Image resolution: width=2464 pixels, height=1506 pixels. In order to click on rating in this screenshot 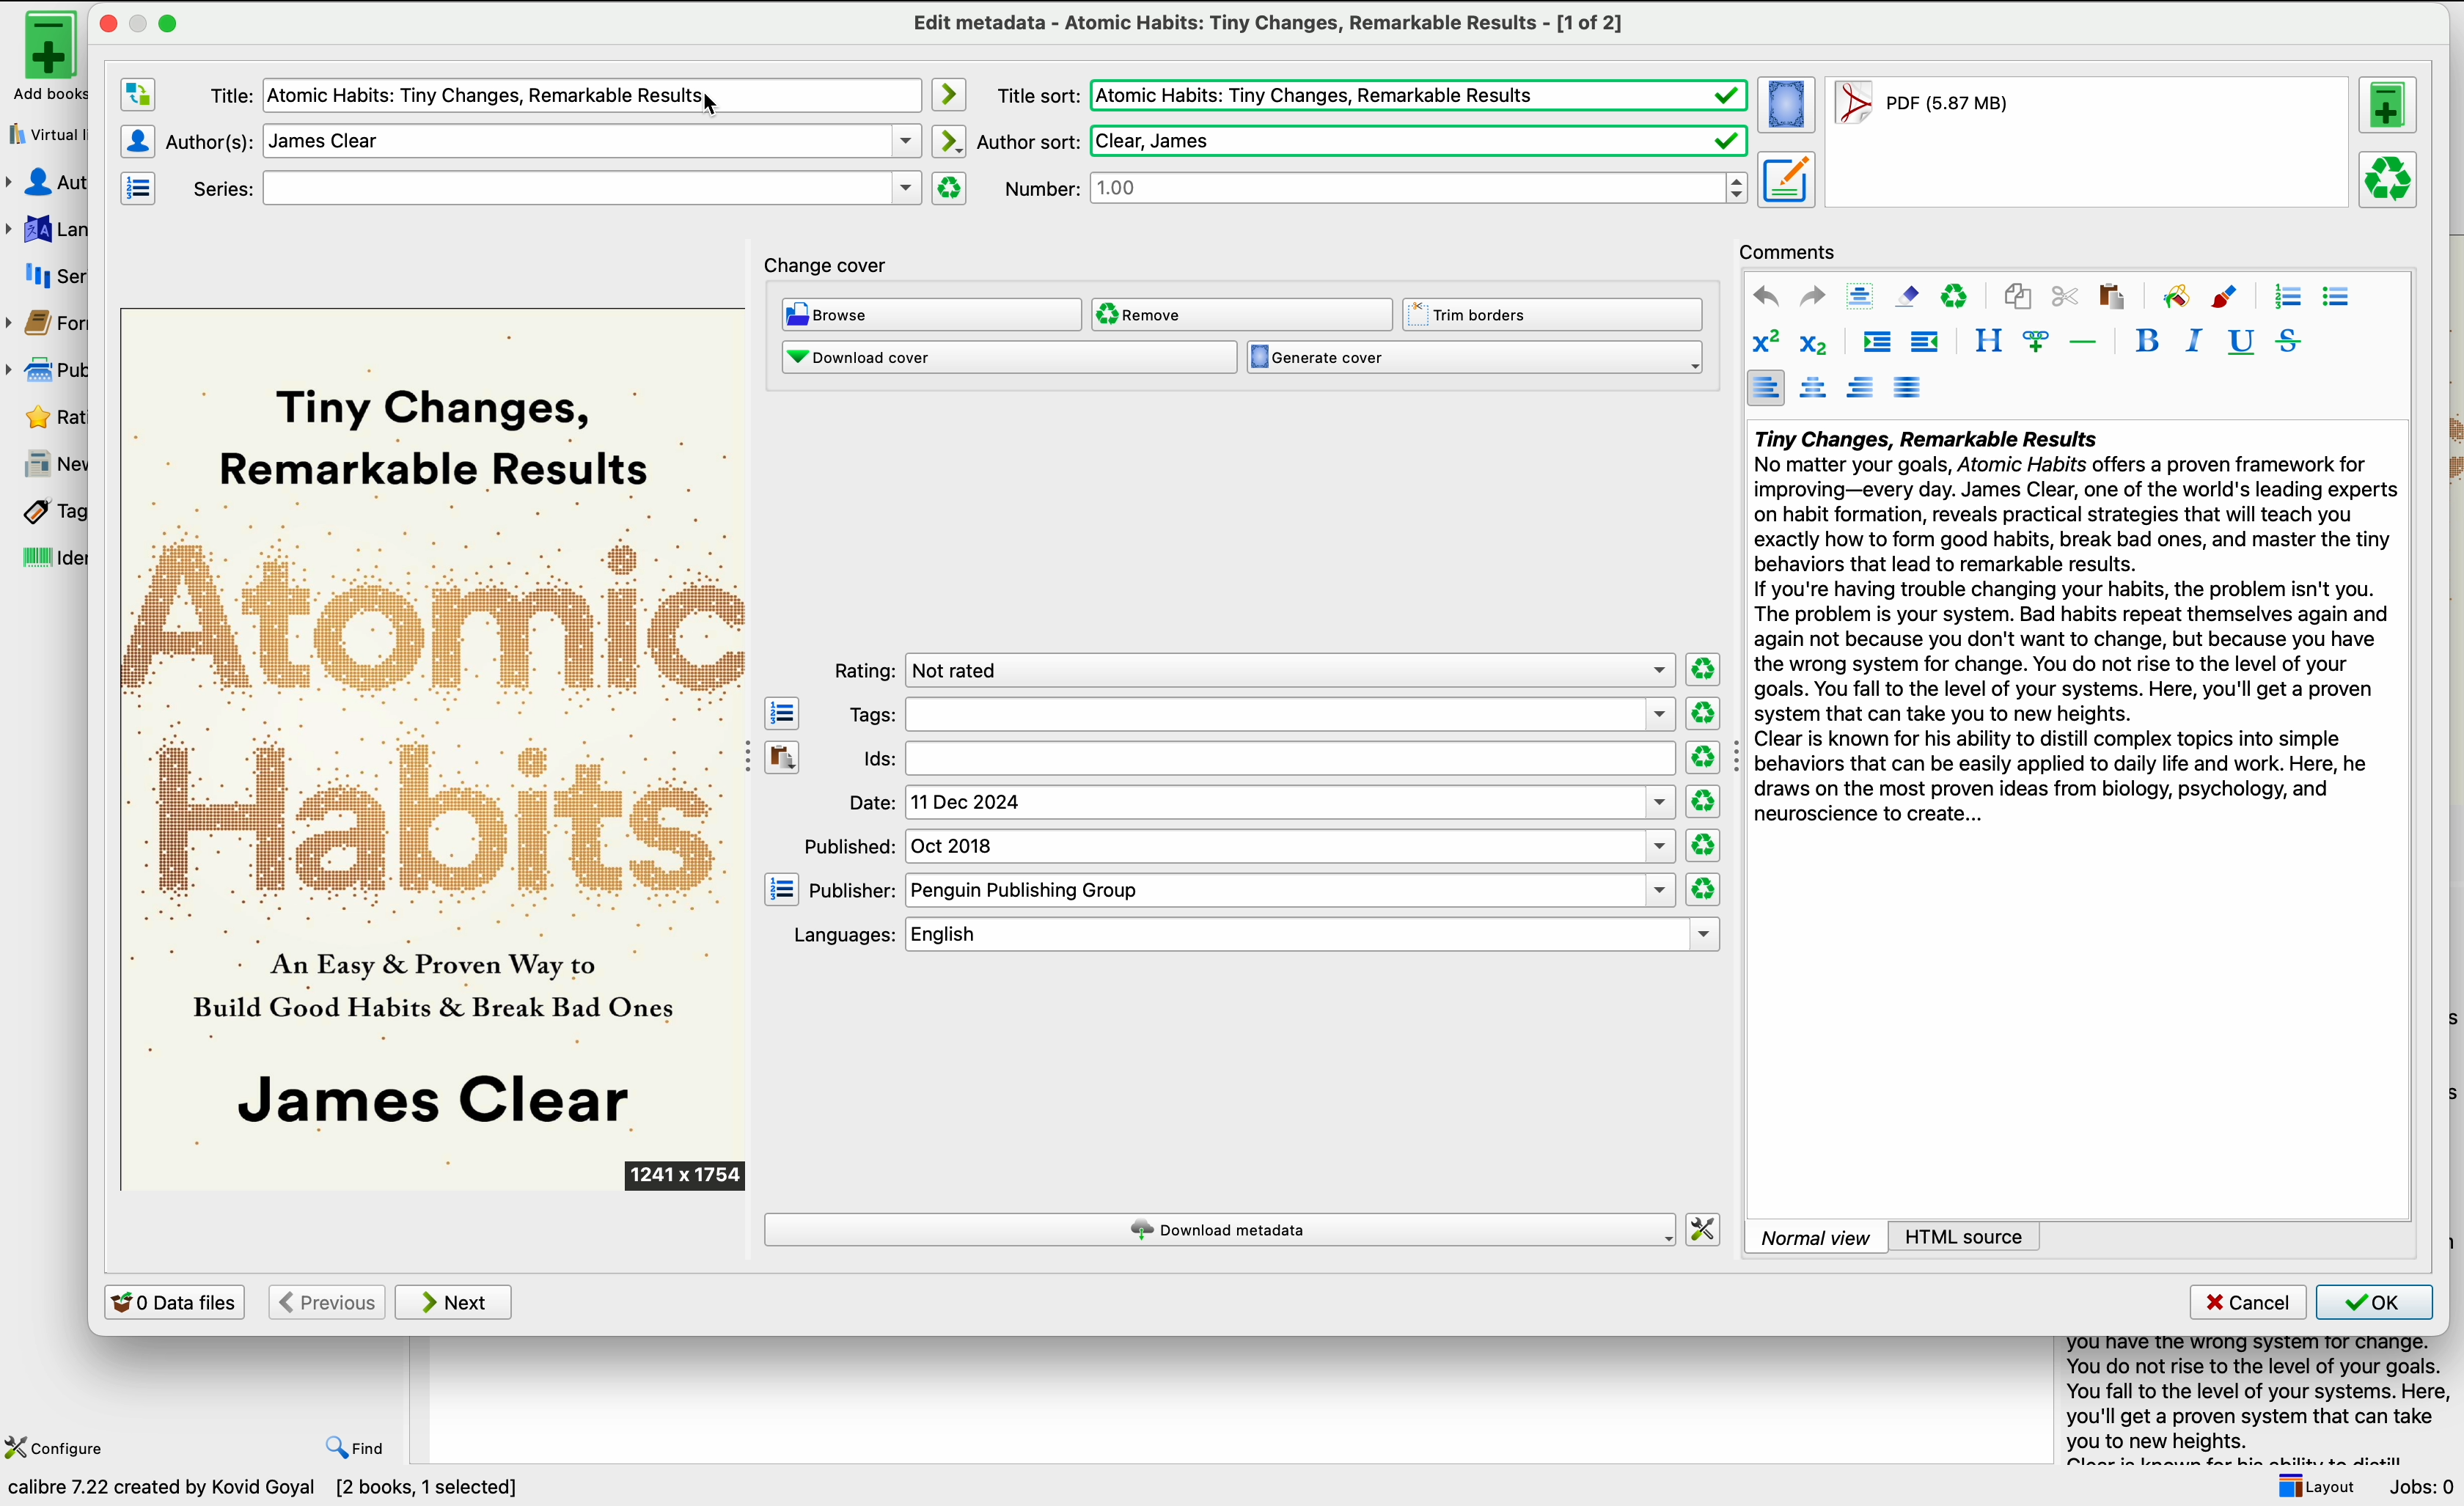, I will do `click(1251, 669)`.